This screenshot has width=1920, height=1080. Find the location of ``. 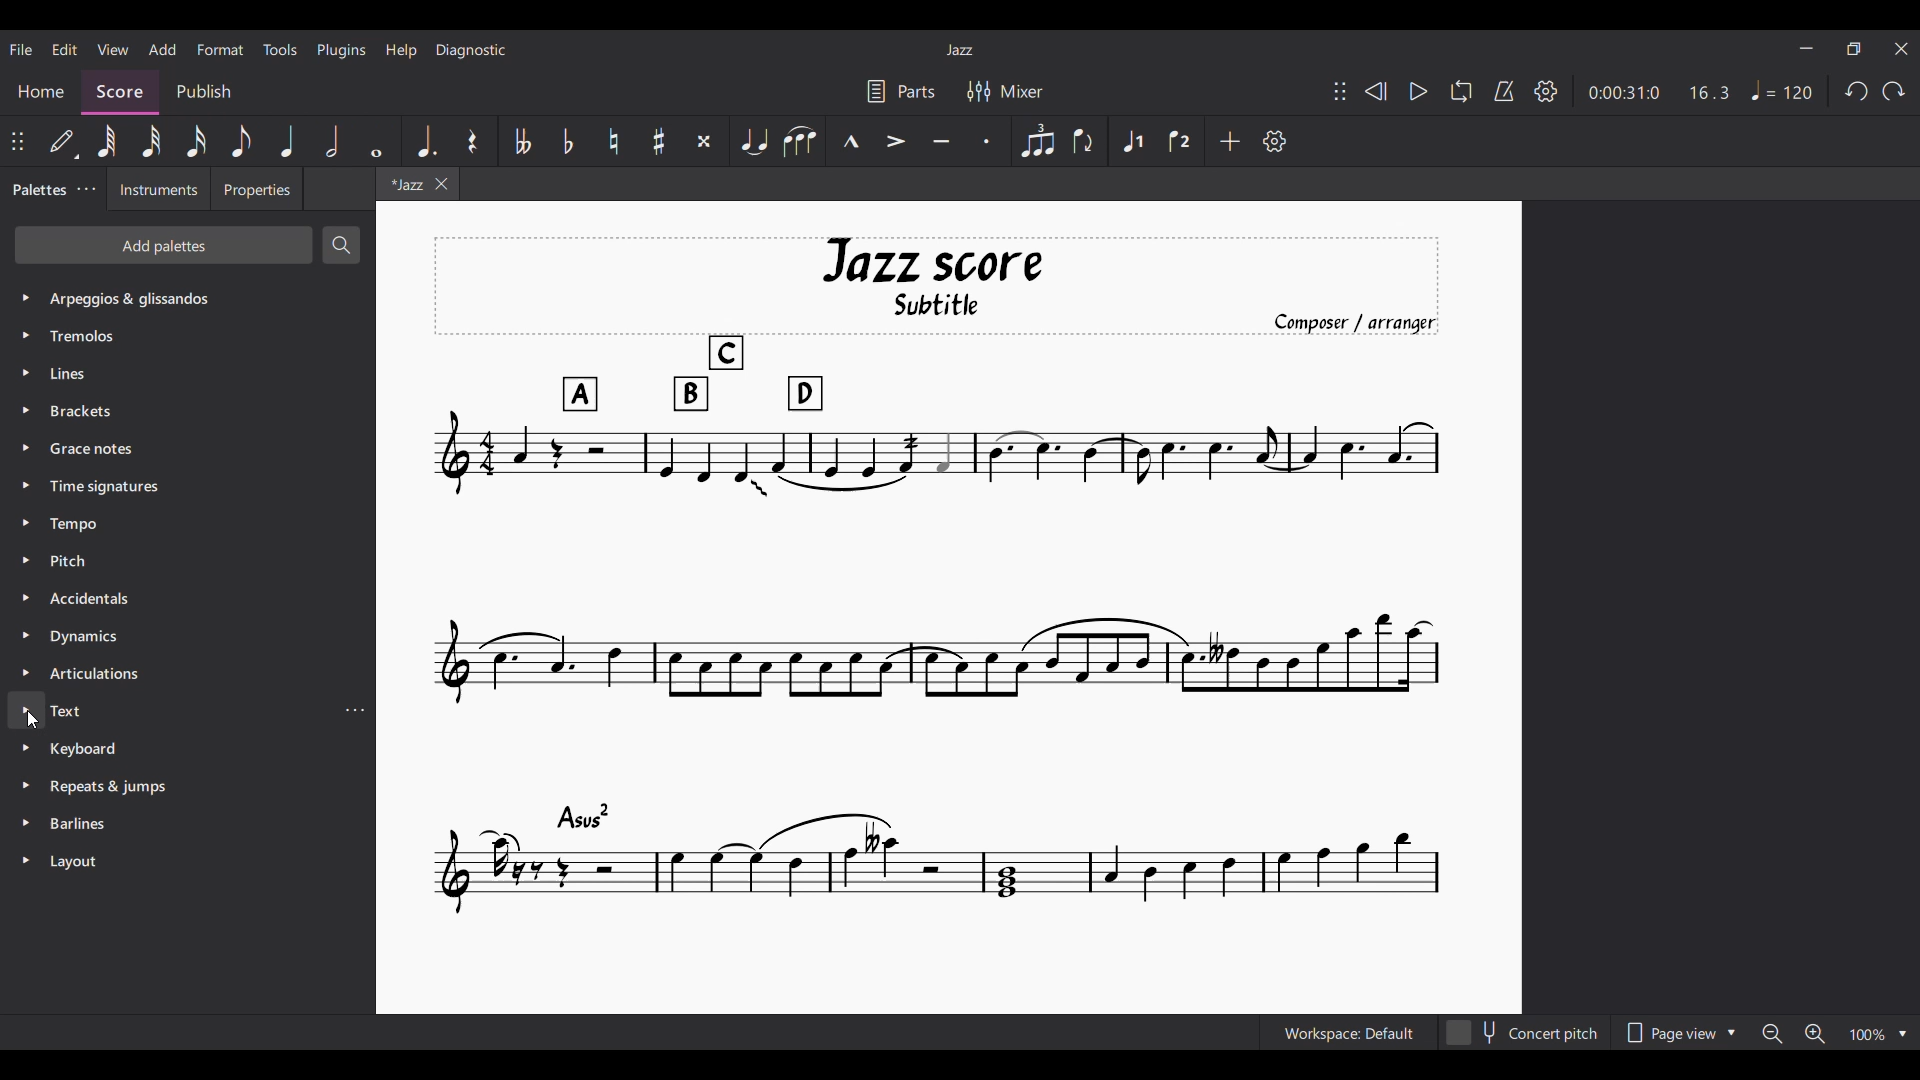

 is located at coordinates (103, 334).